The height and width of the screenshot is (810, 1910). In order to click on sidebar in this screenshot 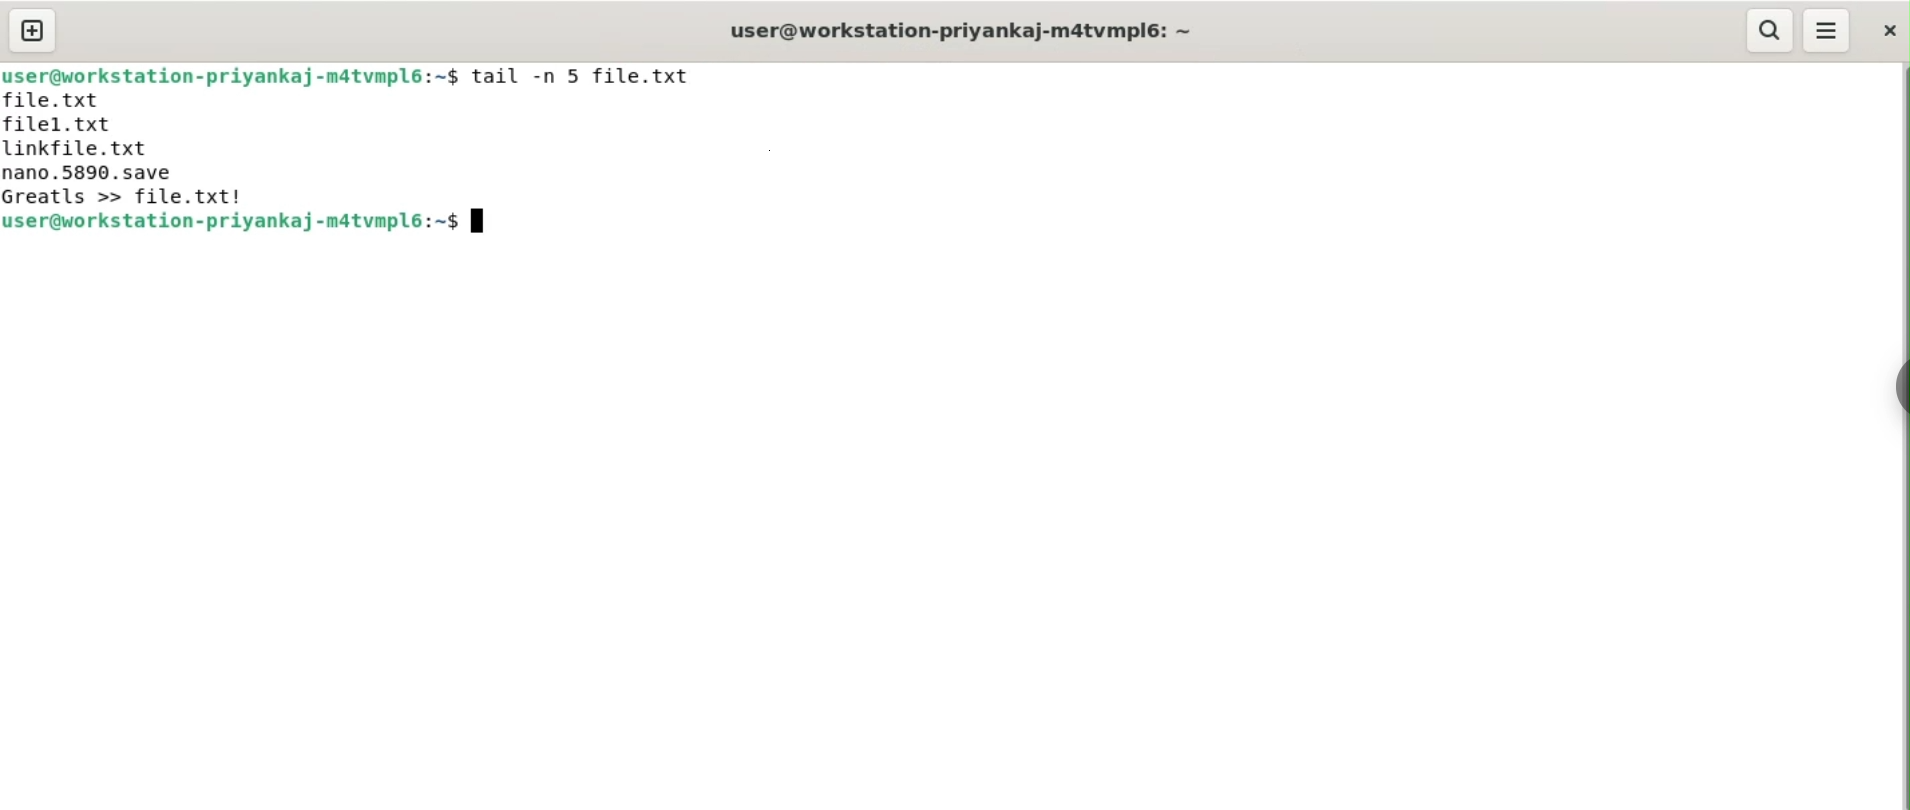, I will do `click(1900, 387)`.